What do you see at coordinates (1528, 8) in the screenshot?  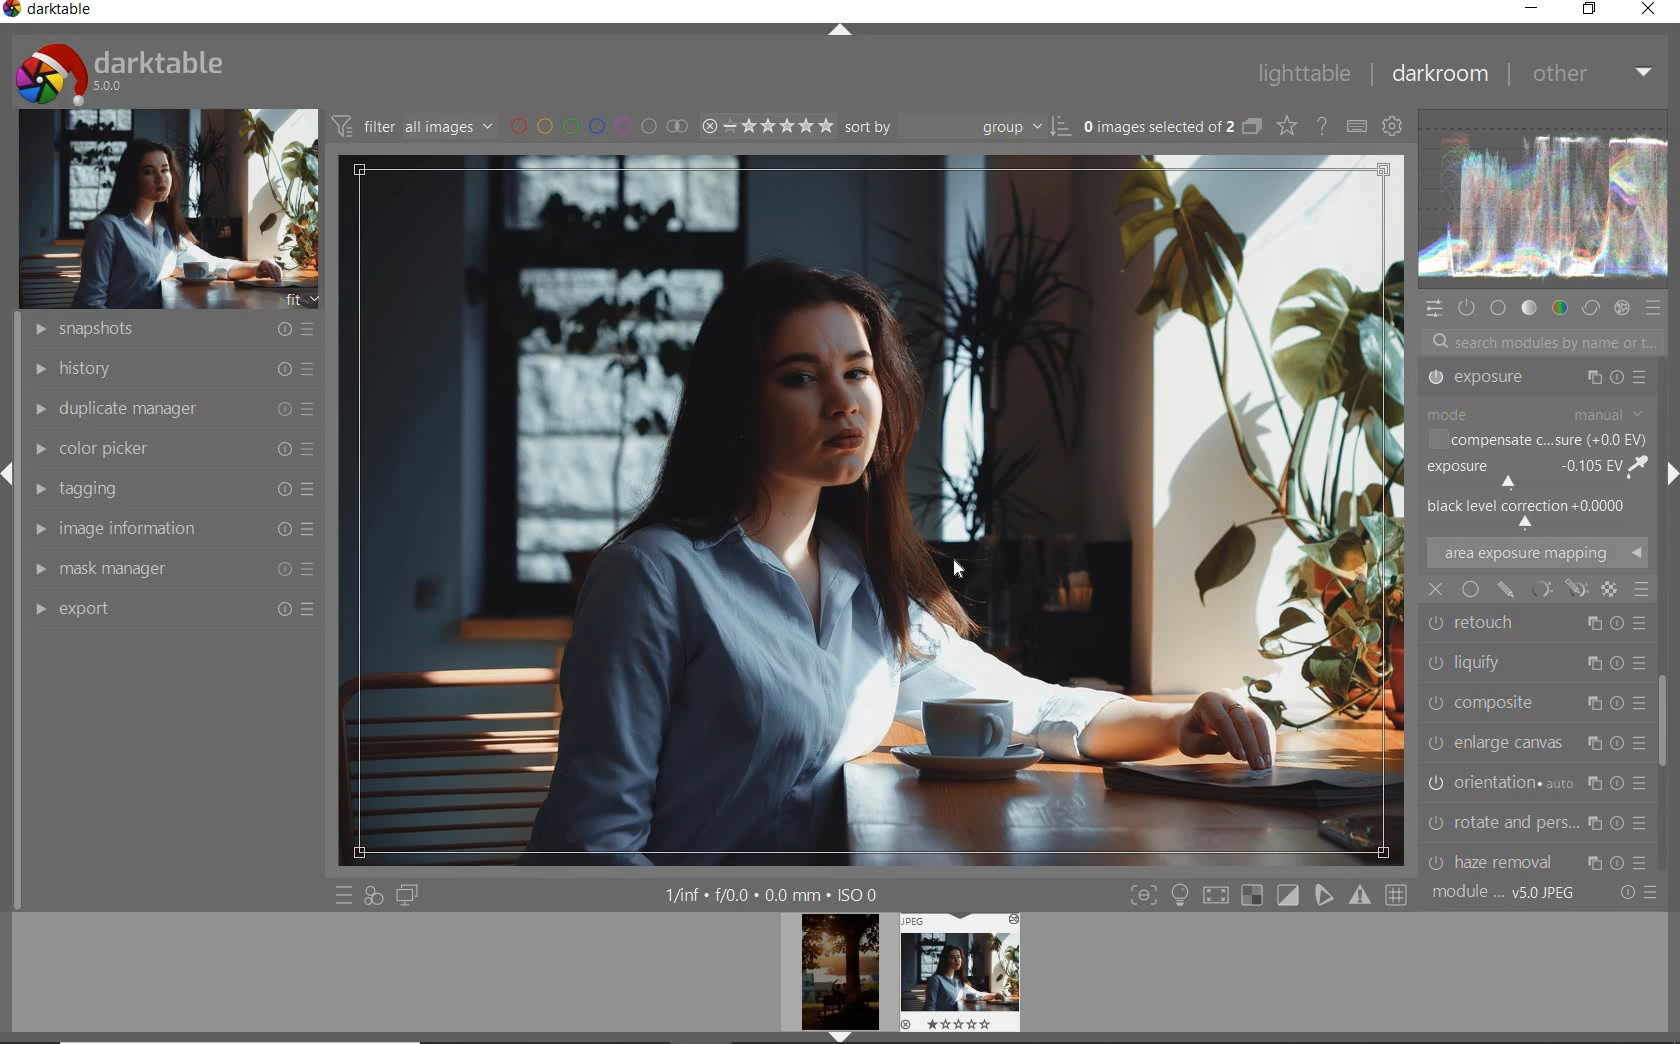 I see `MINIMIZE` at bounding box center [1528, 8].